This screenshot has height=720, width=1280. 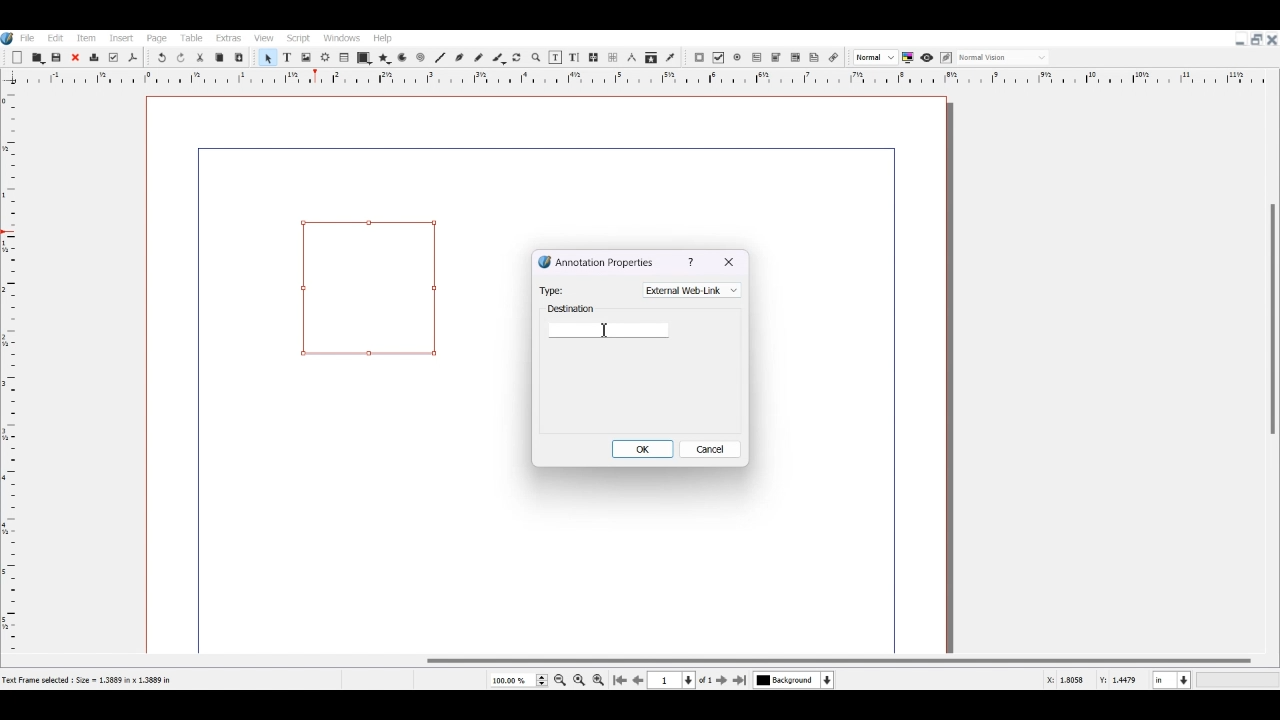 I want to click on Select Item, so click(x=267, y=57).